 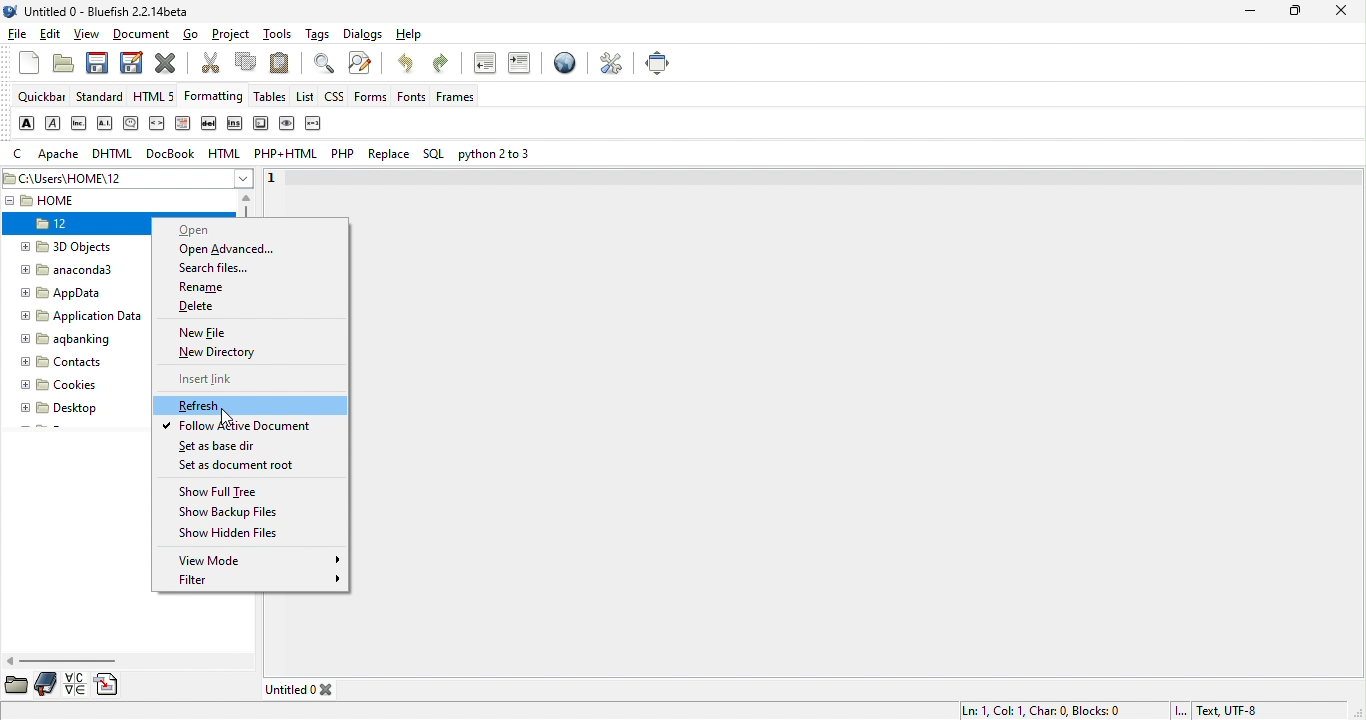 What do you see at coordinates (89, 35) in the screenshot?
I see `view` at bounding box center [89, 35].